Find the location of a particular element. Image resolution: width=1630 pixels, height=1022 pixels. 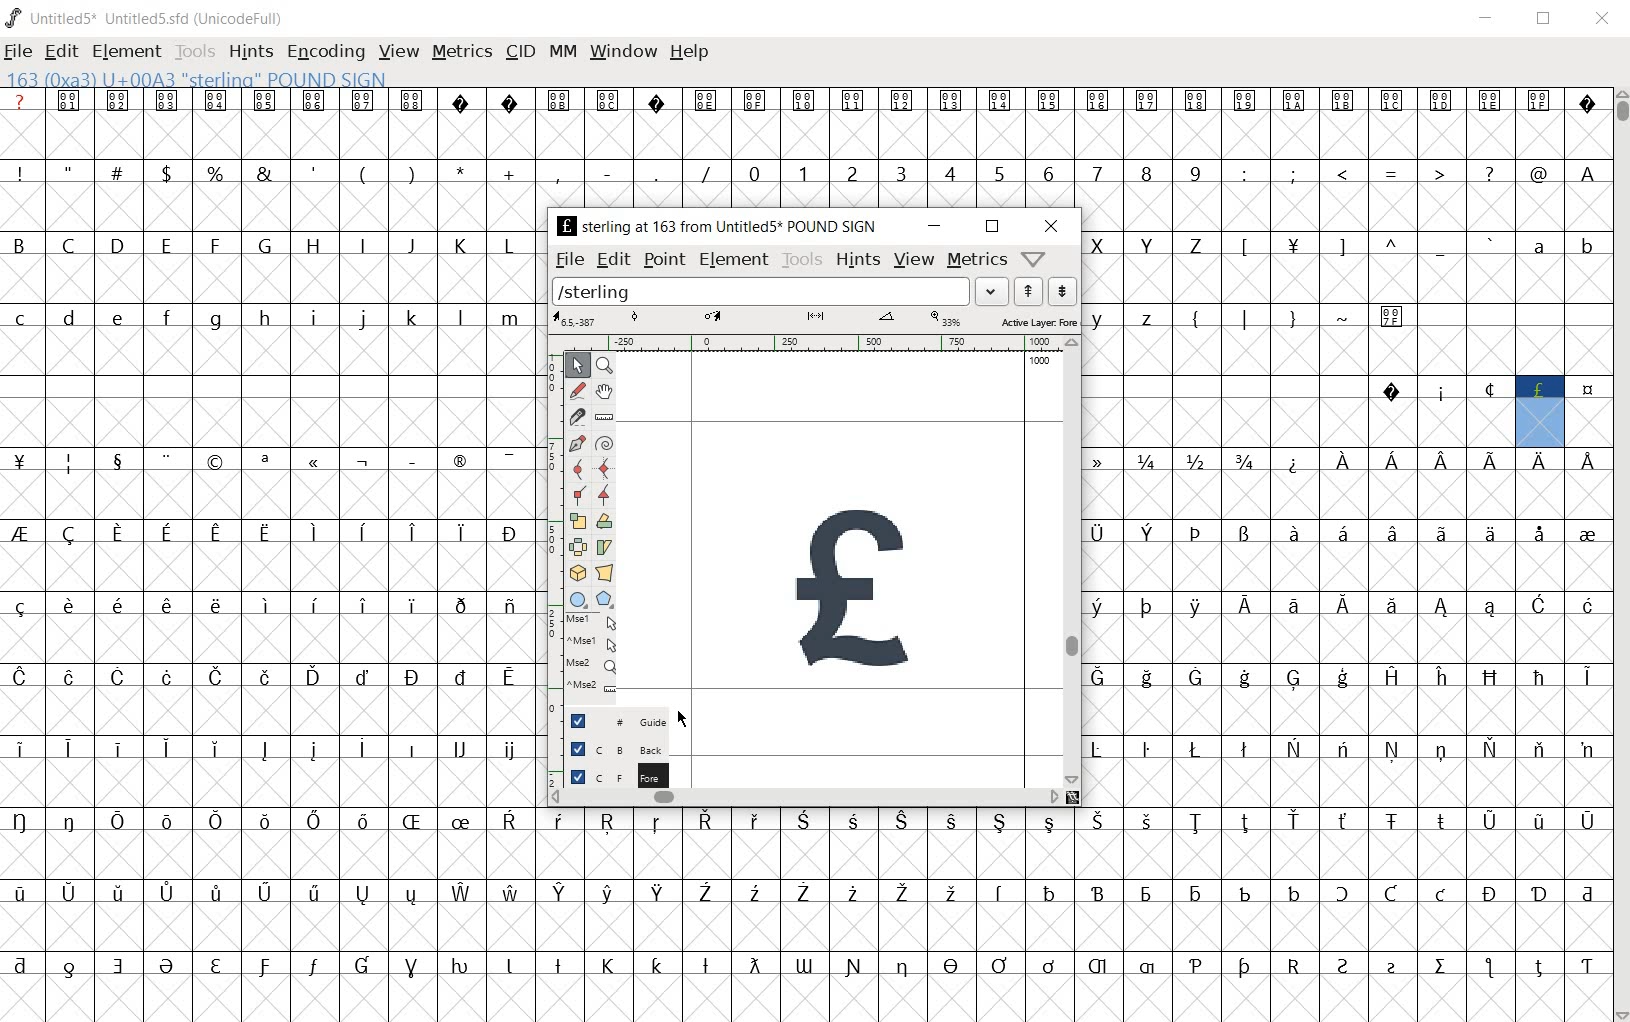

Symbol is located at coordinates (1442, 534).